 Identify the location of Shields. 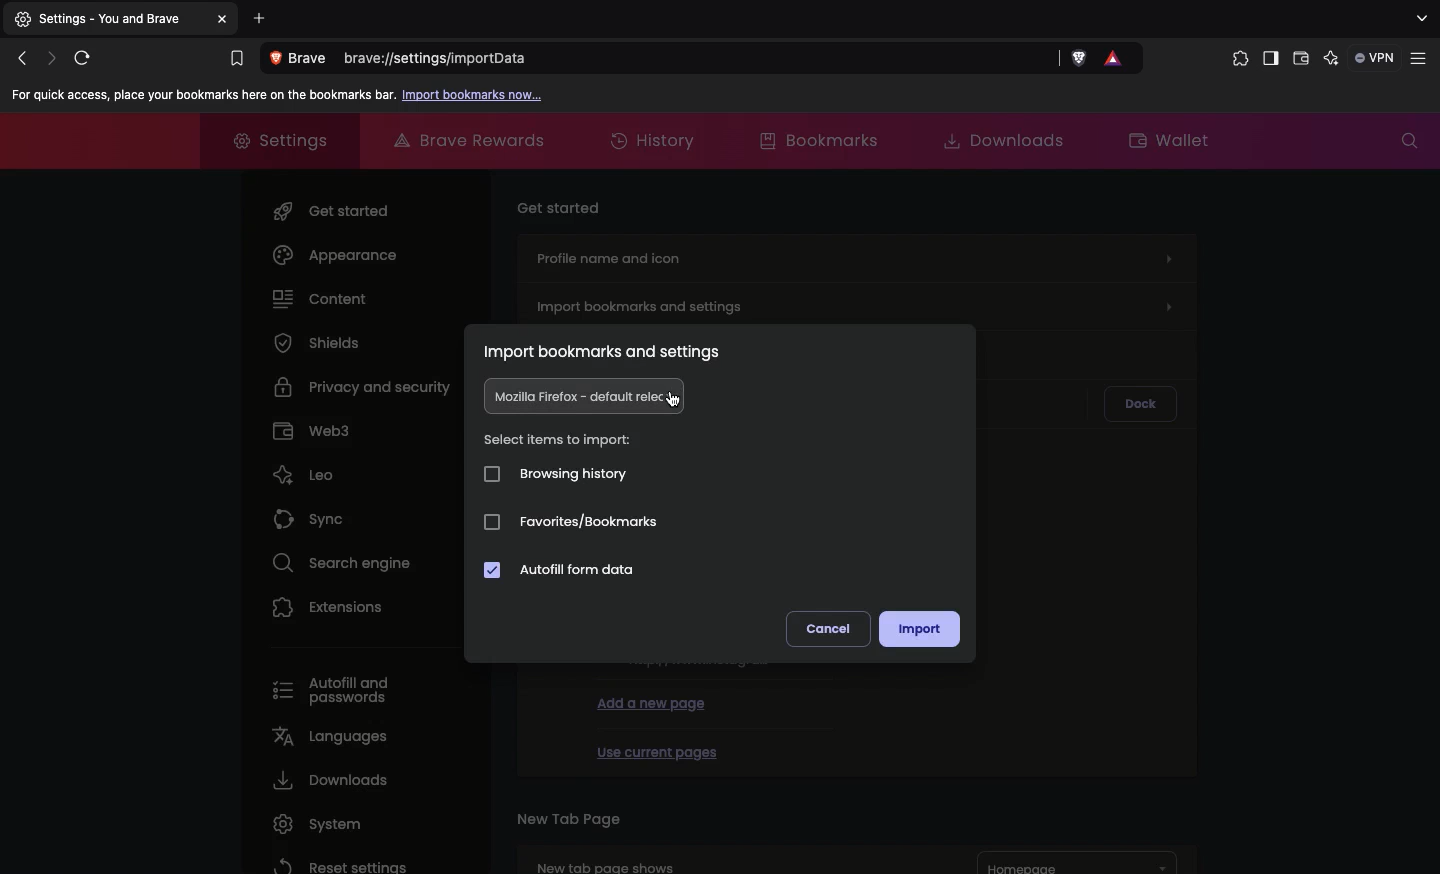
(317, 342).